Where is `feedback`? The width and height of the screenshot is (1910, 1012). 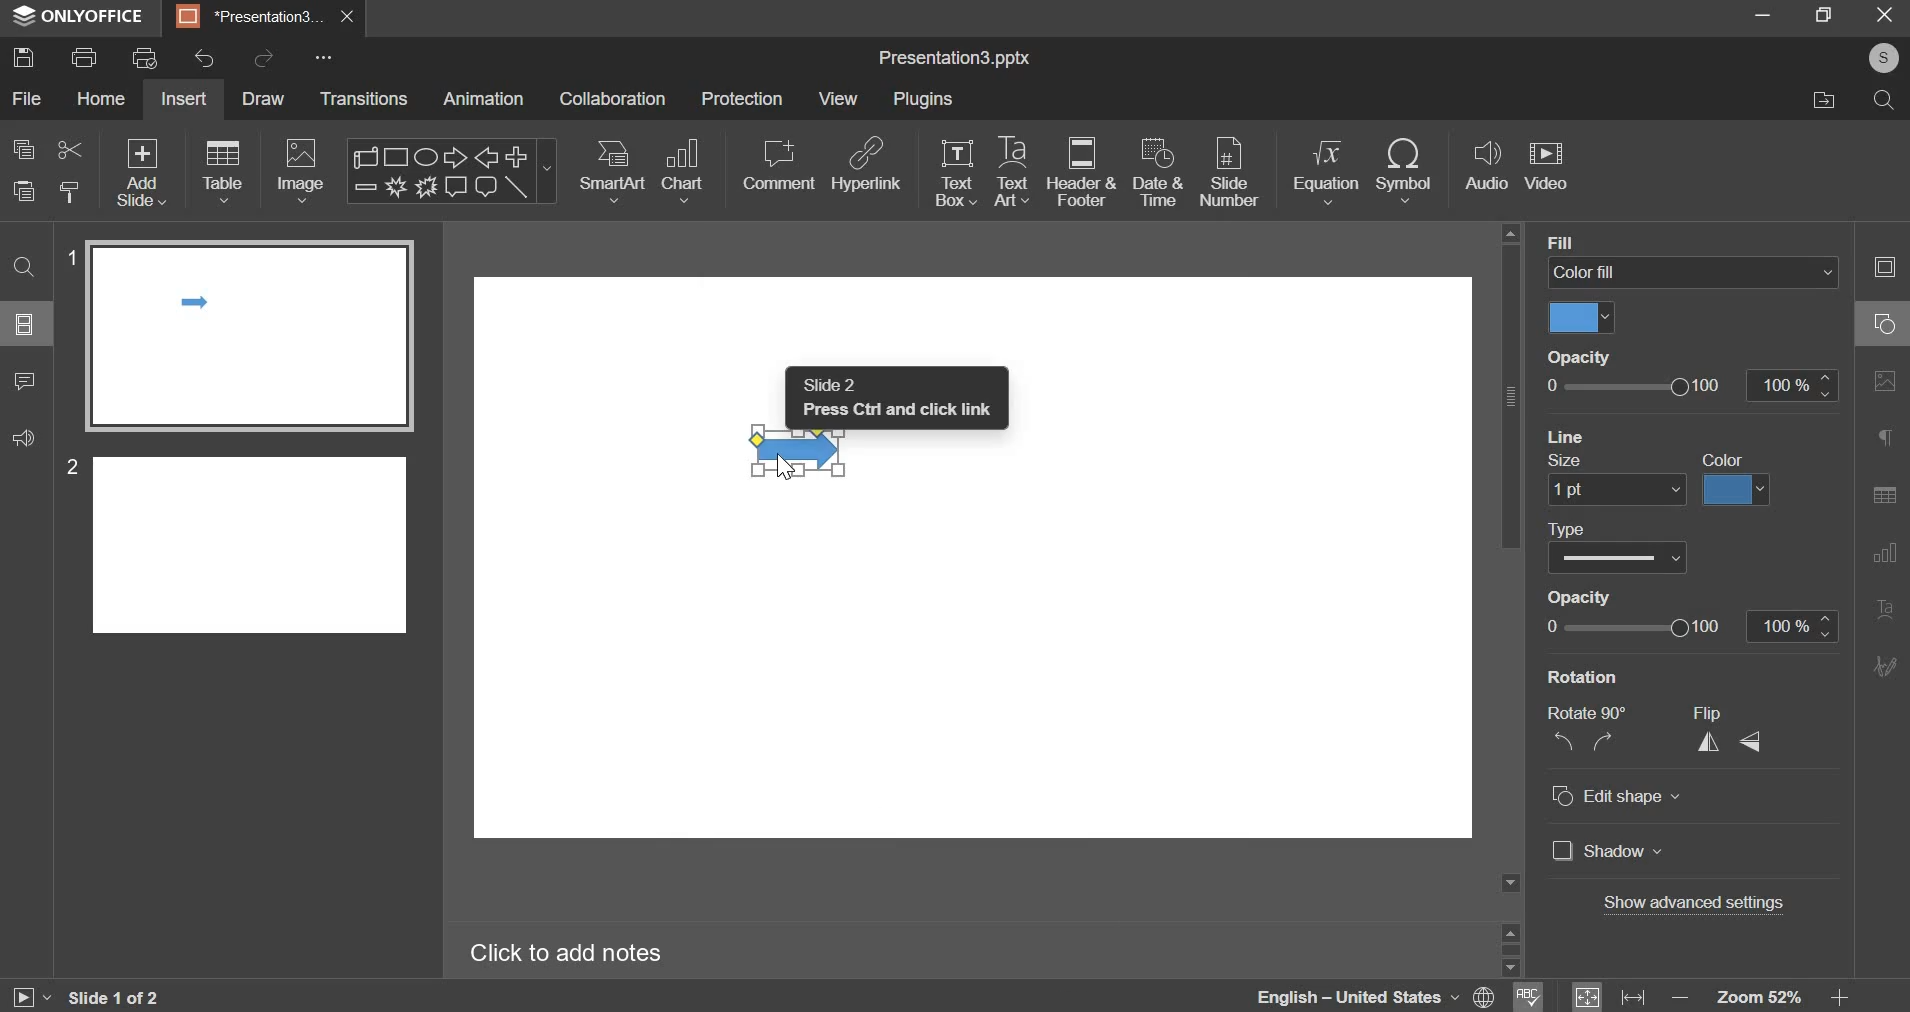 feedback is located at coordinates (24, 438).